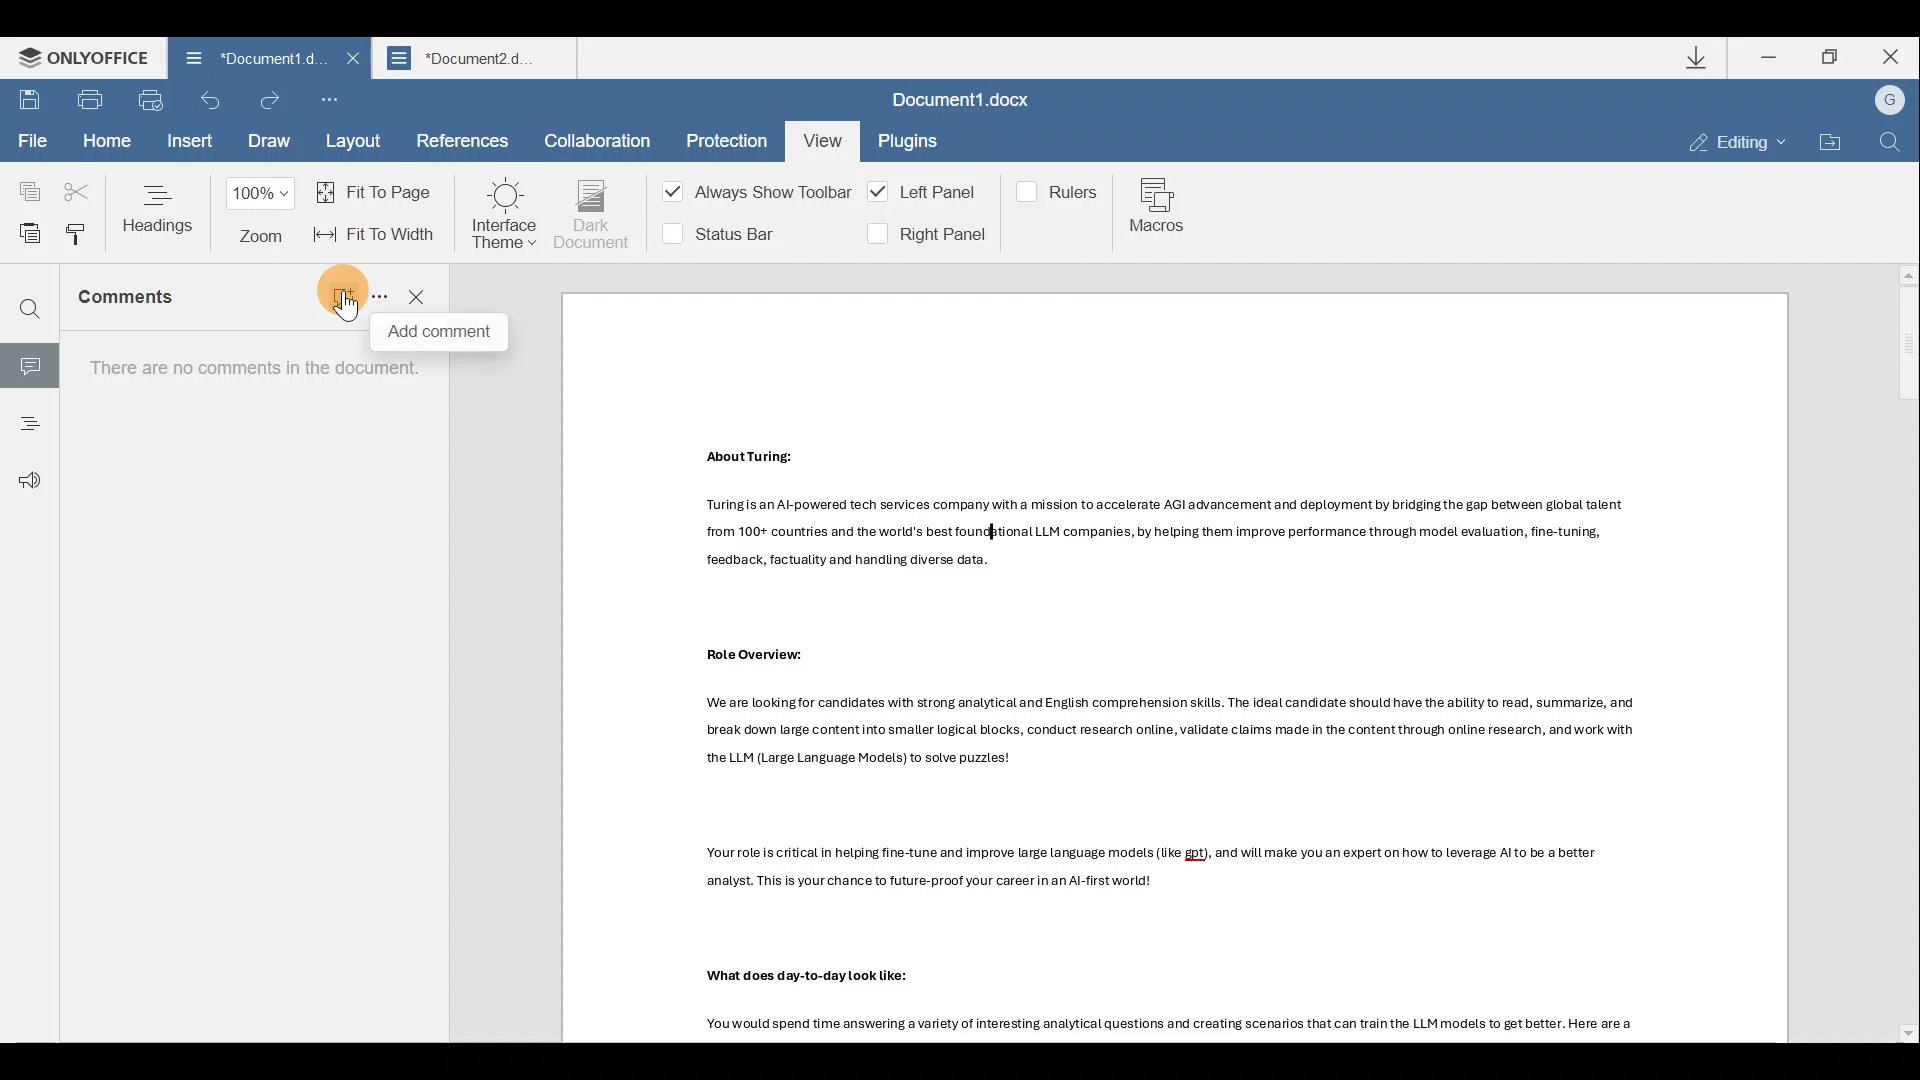 The width and height of the screenshot is (1920, 1080). What do you see at coordinates (95, 103) in the screenshot?
I see `Print file` at bounding box center [95, 103].